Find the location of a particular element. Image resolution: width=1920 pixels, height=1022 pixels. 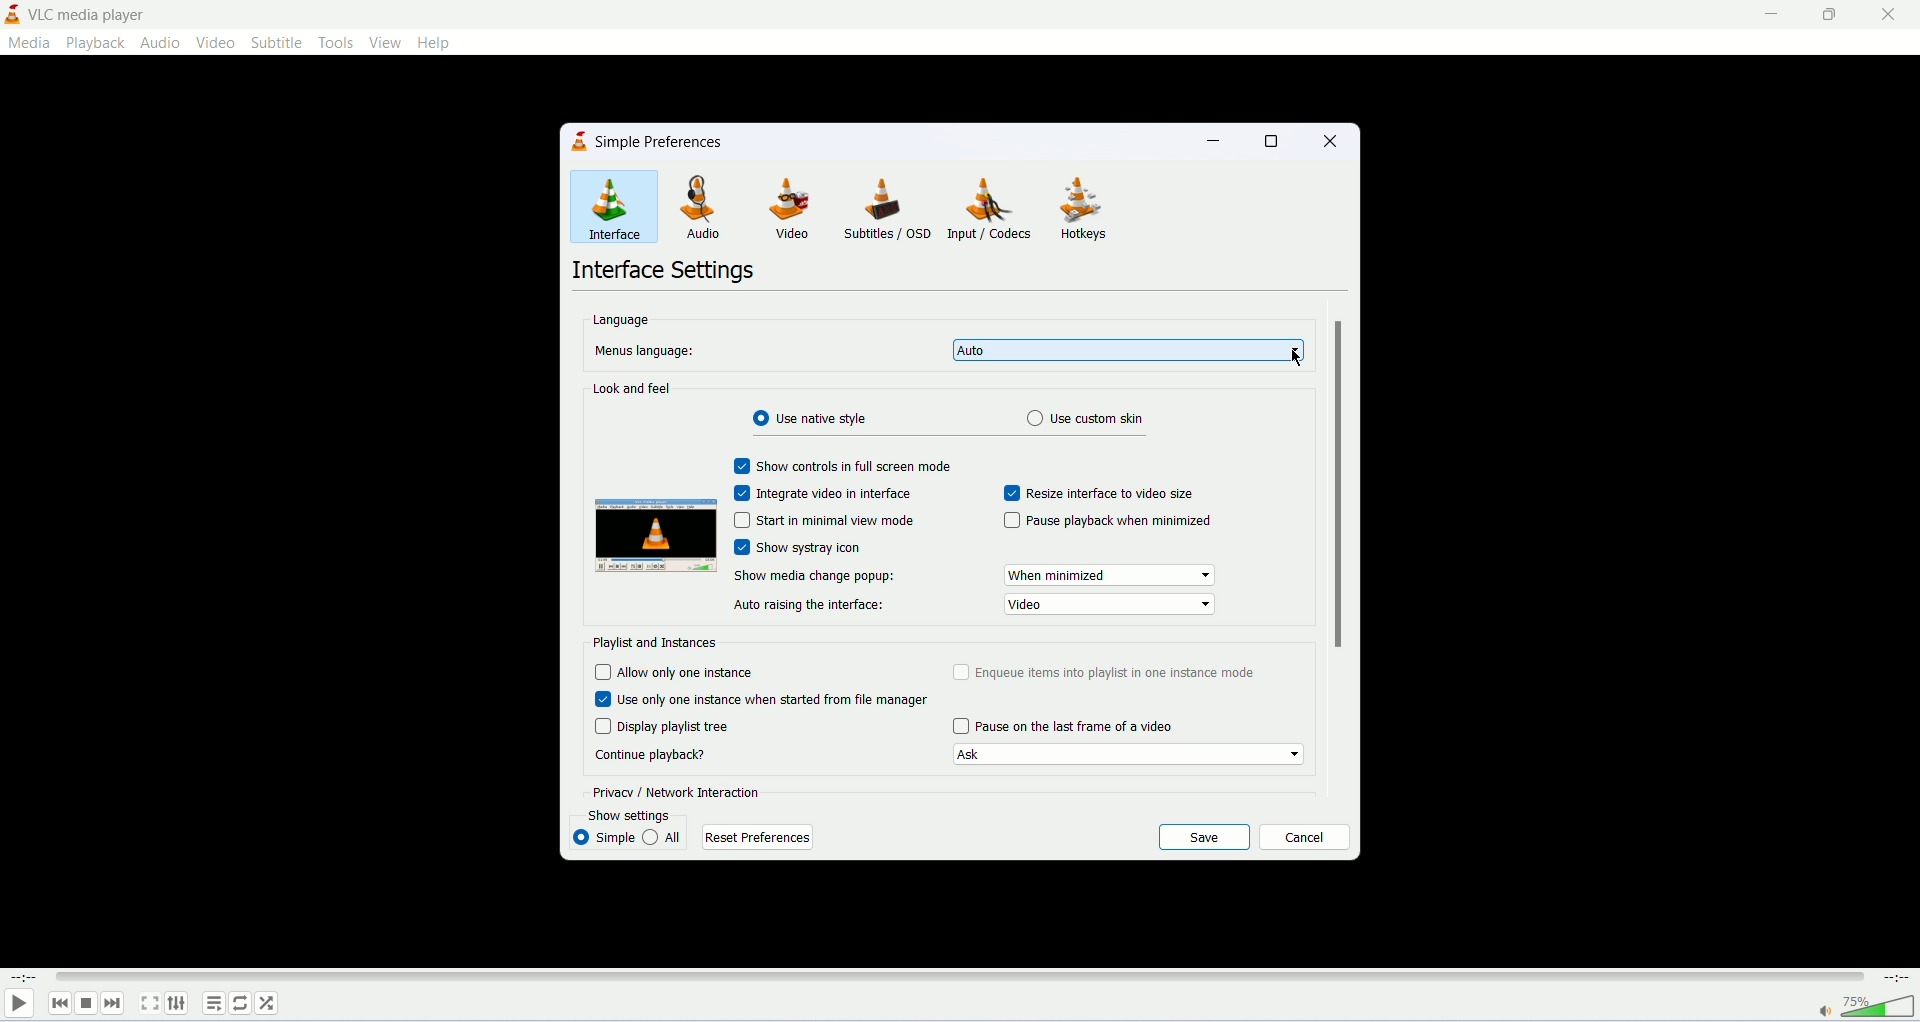

next is located at coordinates (112, 1003).